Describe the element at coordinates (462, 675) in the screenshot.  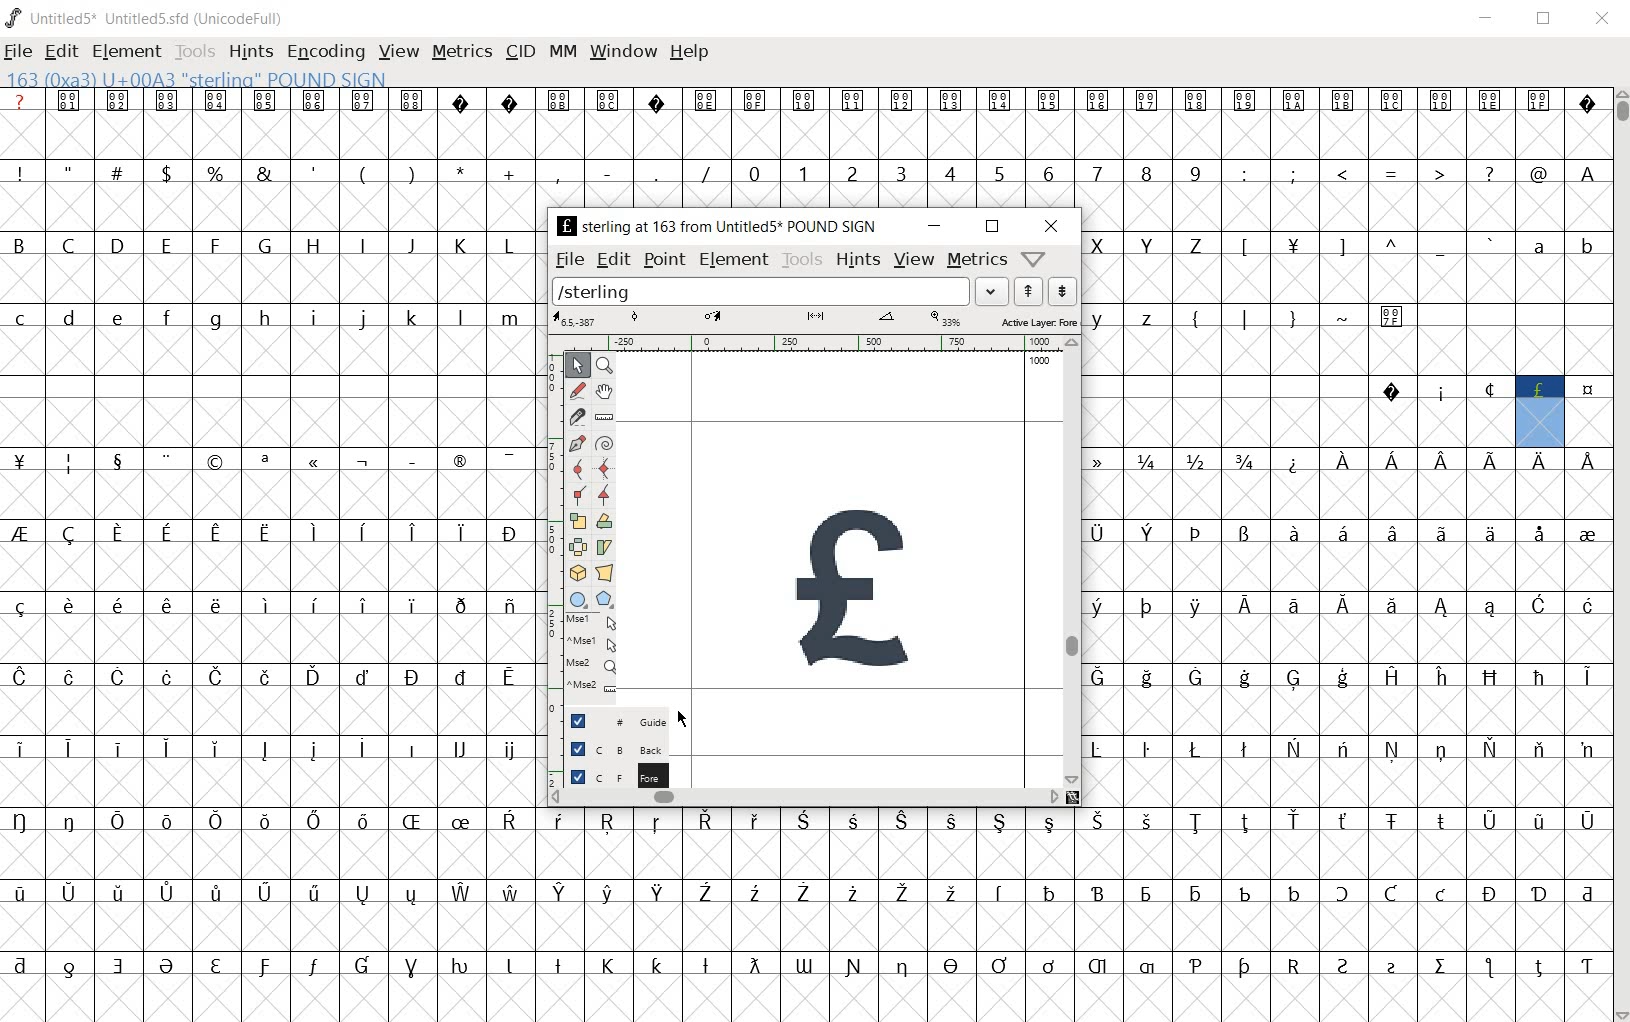
I see `Symbol` at that location.